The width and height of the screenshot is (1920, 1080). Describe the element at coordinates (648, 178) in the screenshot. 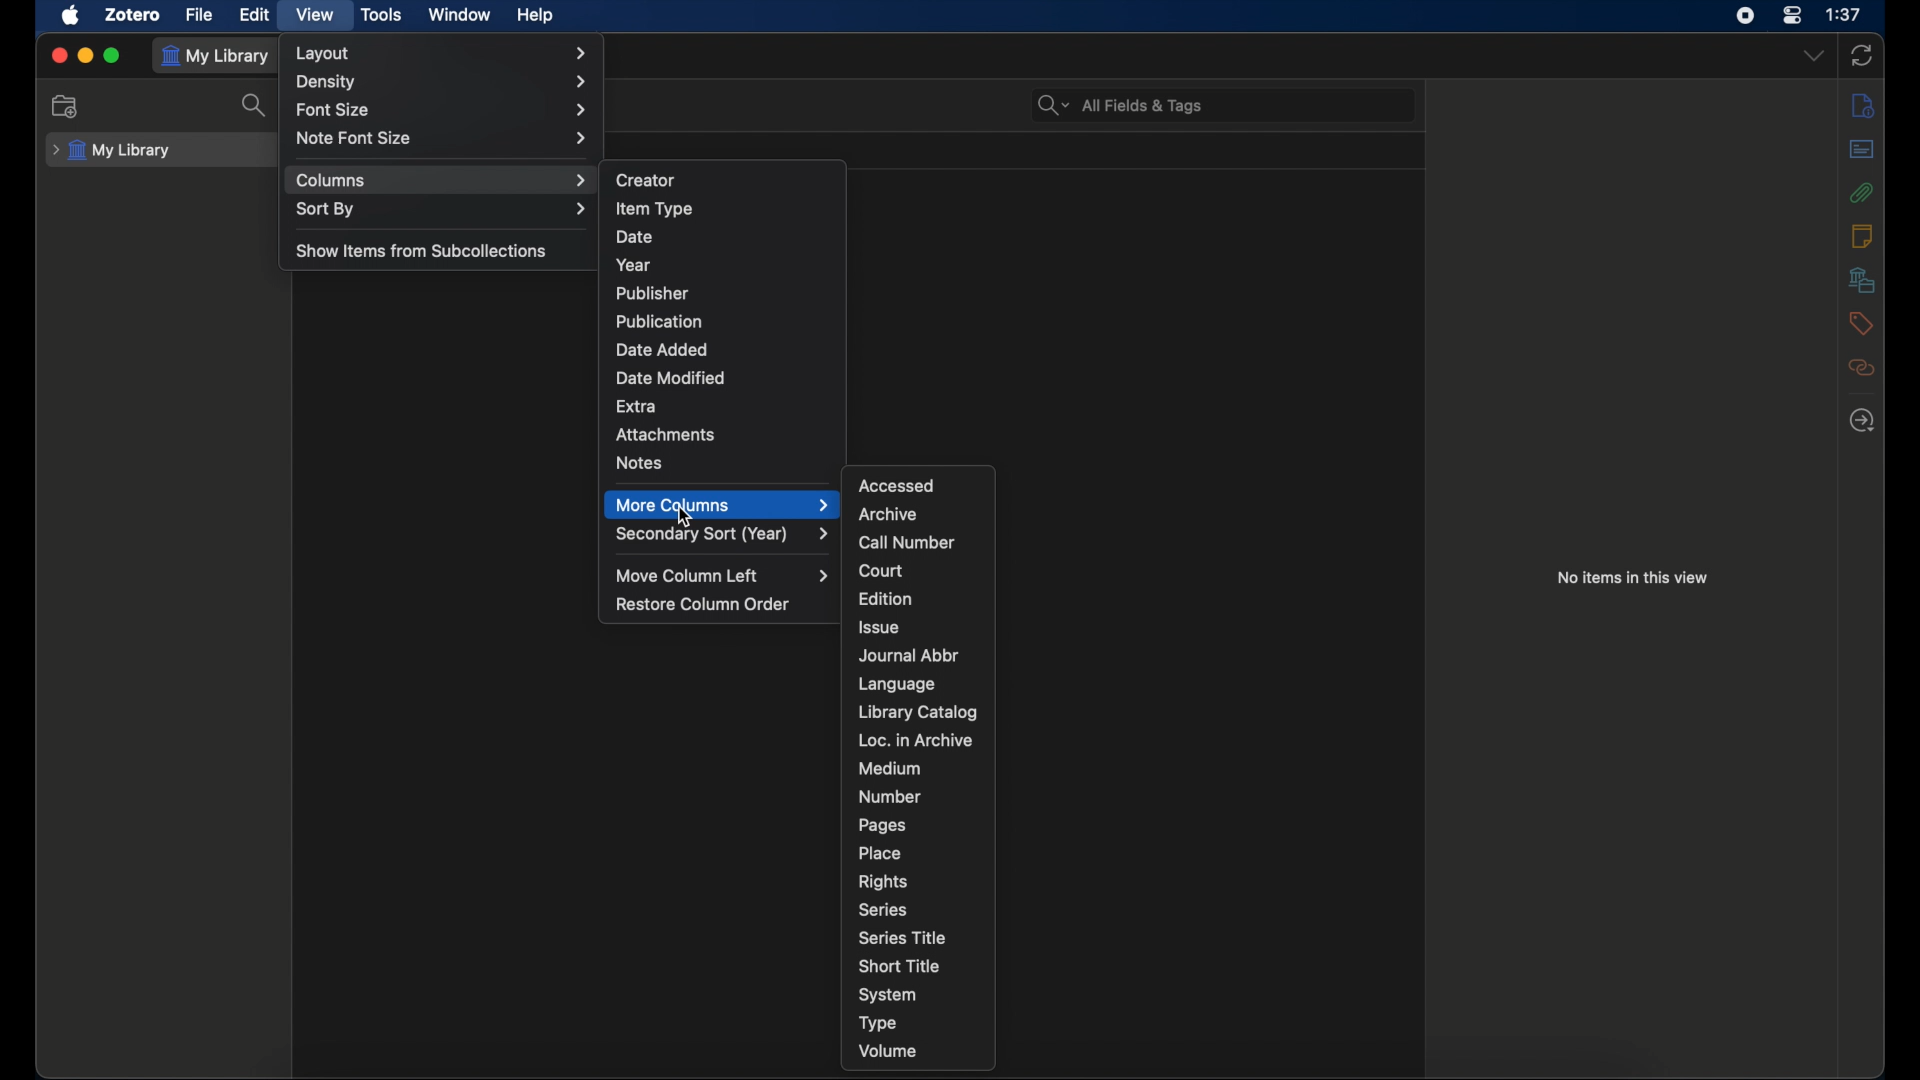

I see `creator` at that location.